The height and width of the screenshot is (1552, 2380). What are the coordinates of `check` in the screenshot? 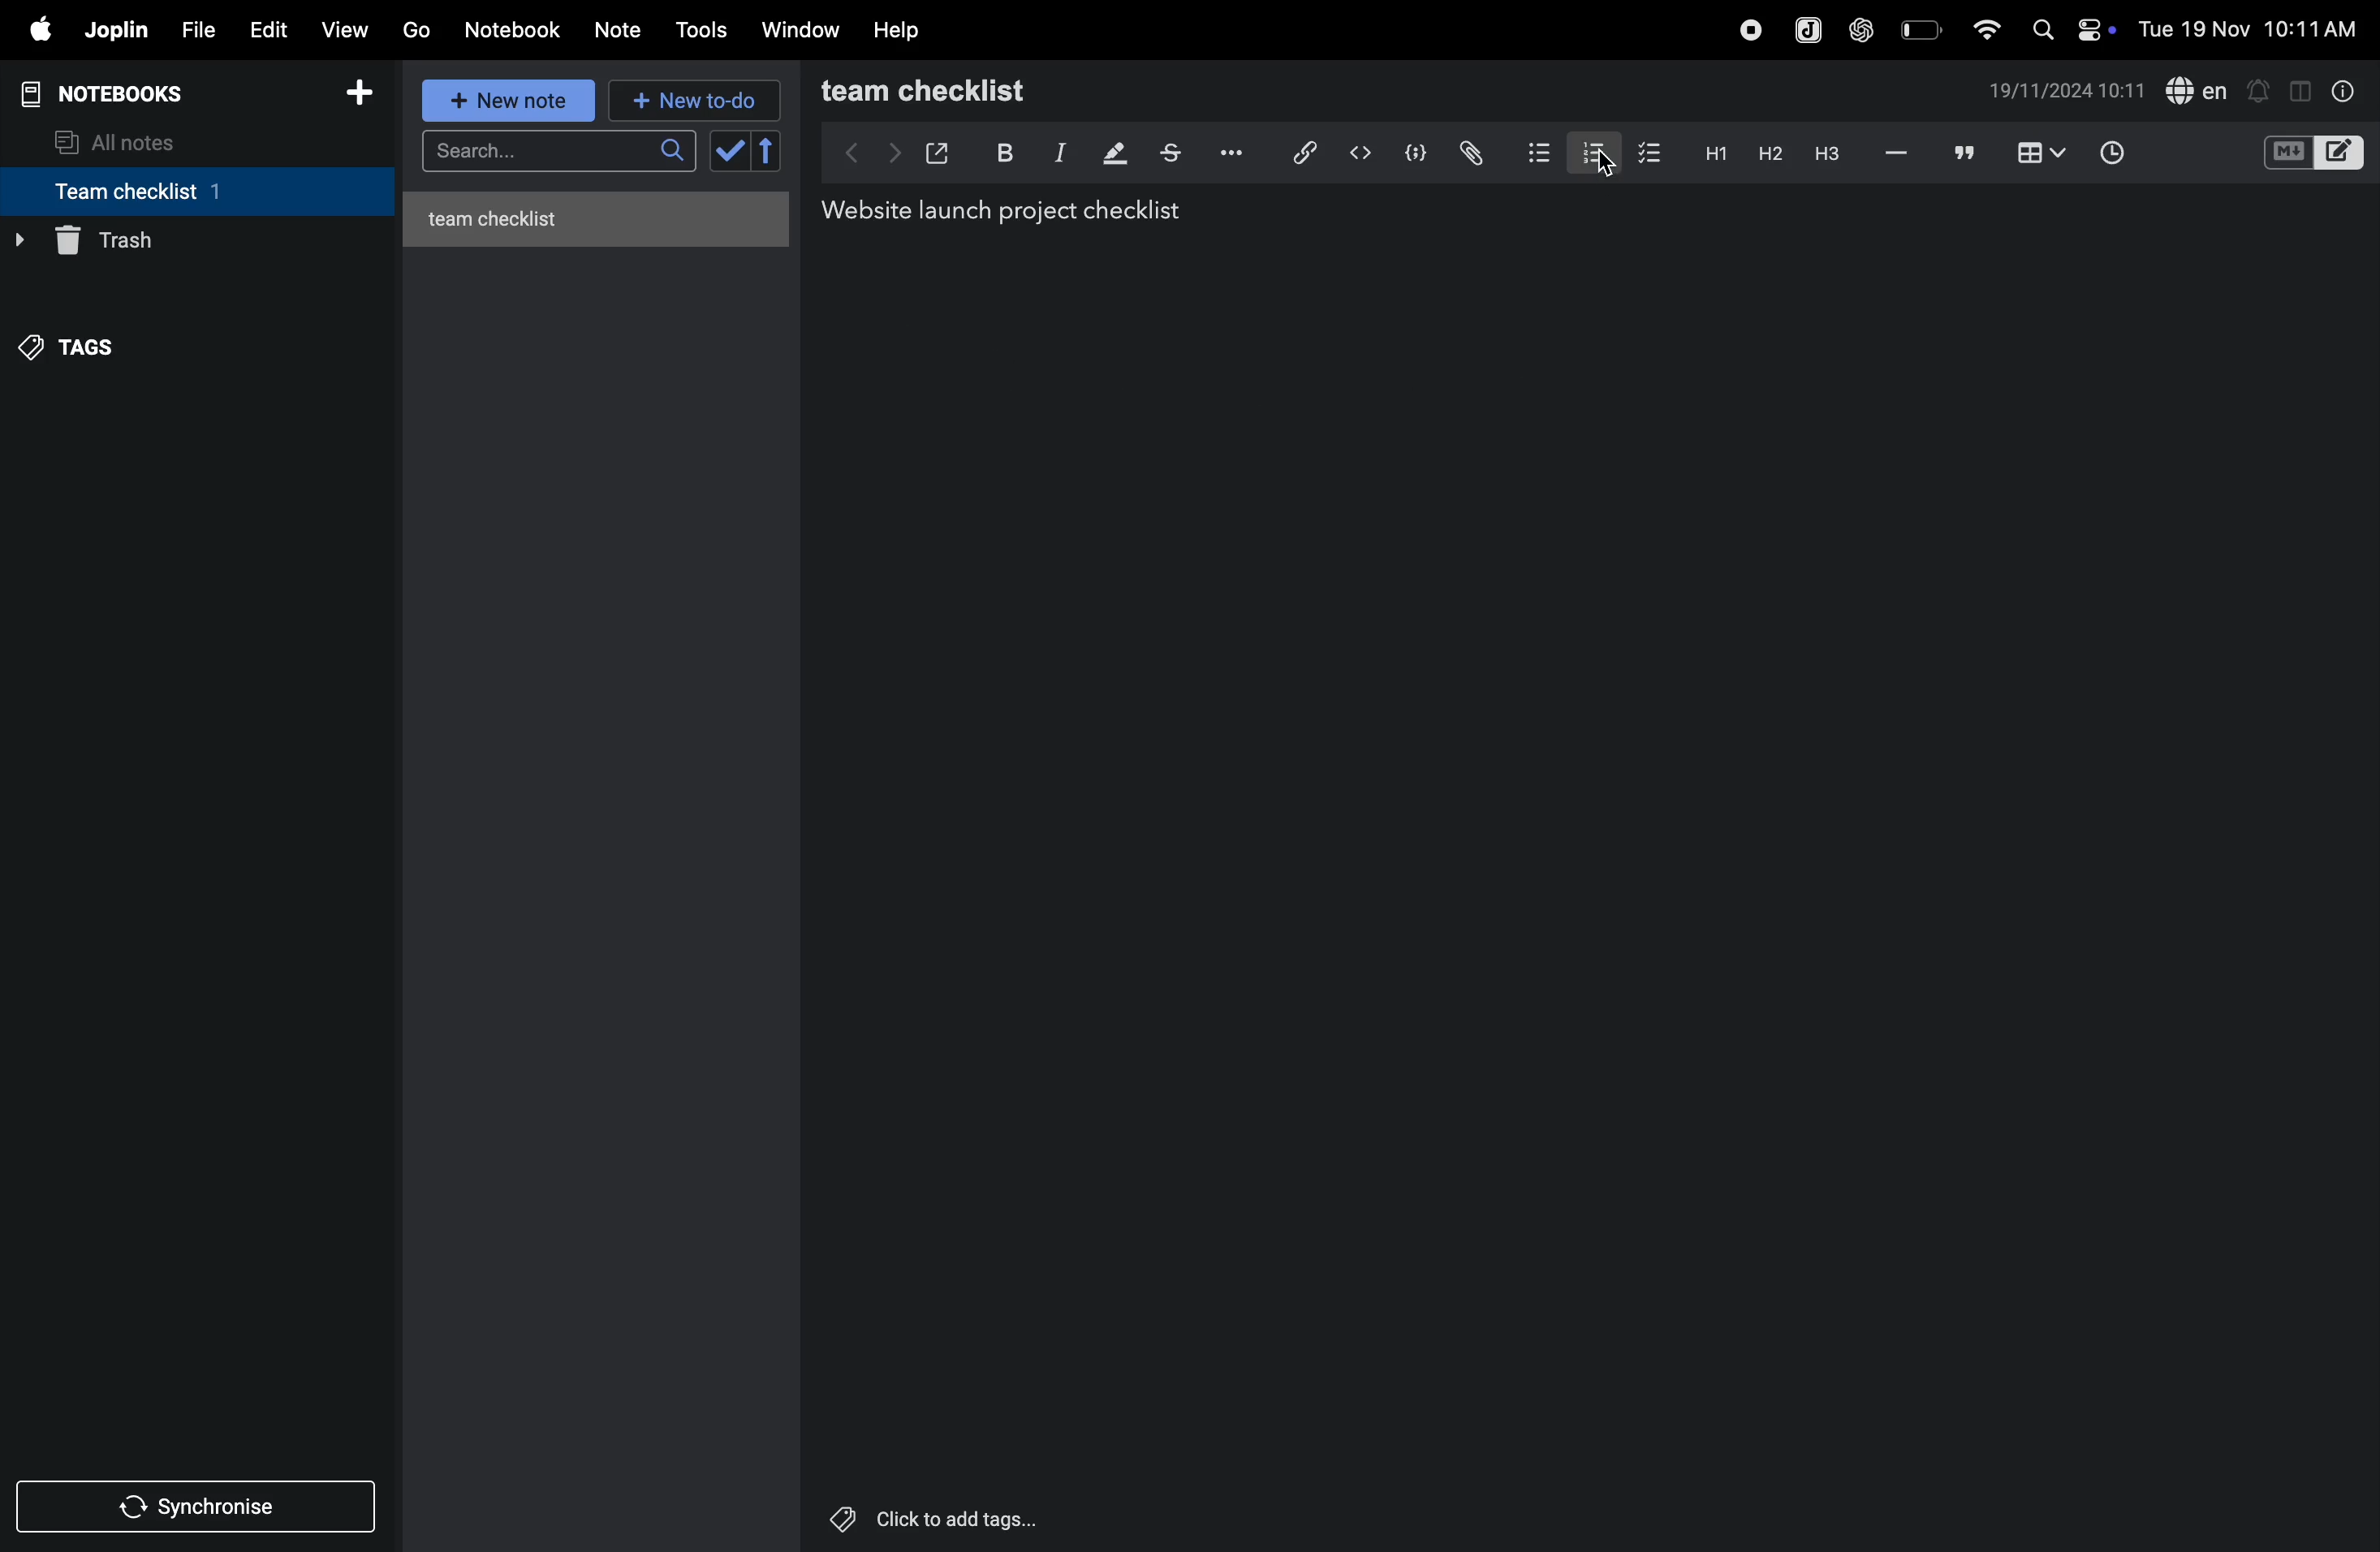 It's located at (747, 152).